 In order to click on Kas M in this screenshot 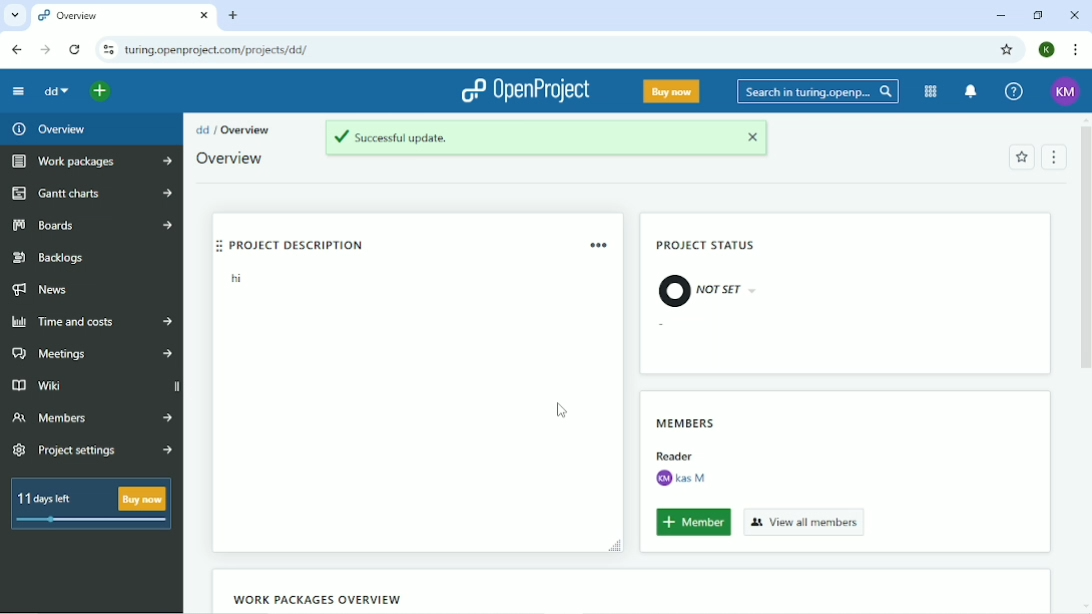, I will do `click(680, 478)`.